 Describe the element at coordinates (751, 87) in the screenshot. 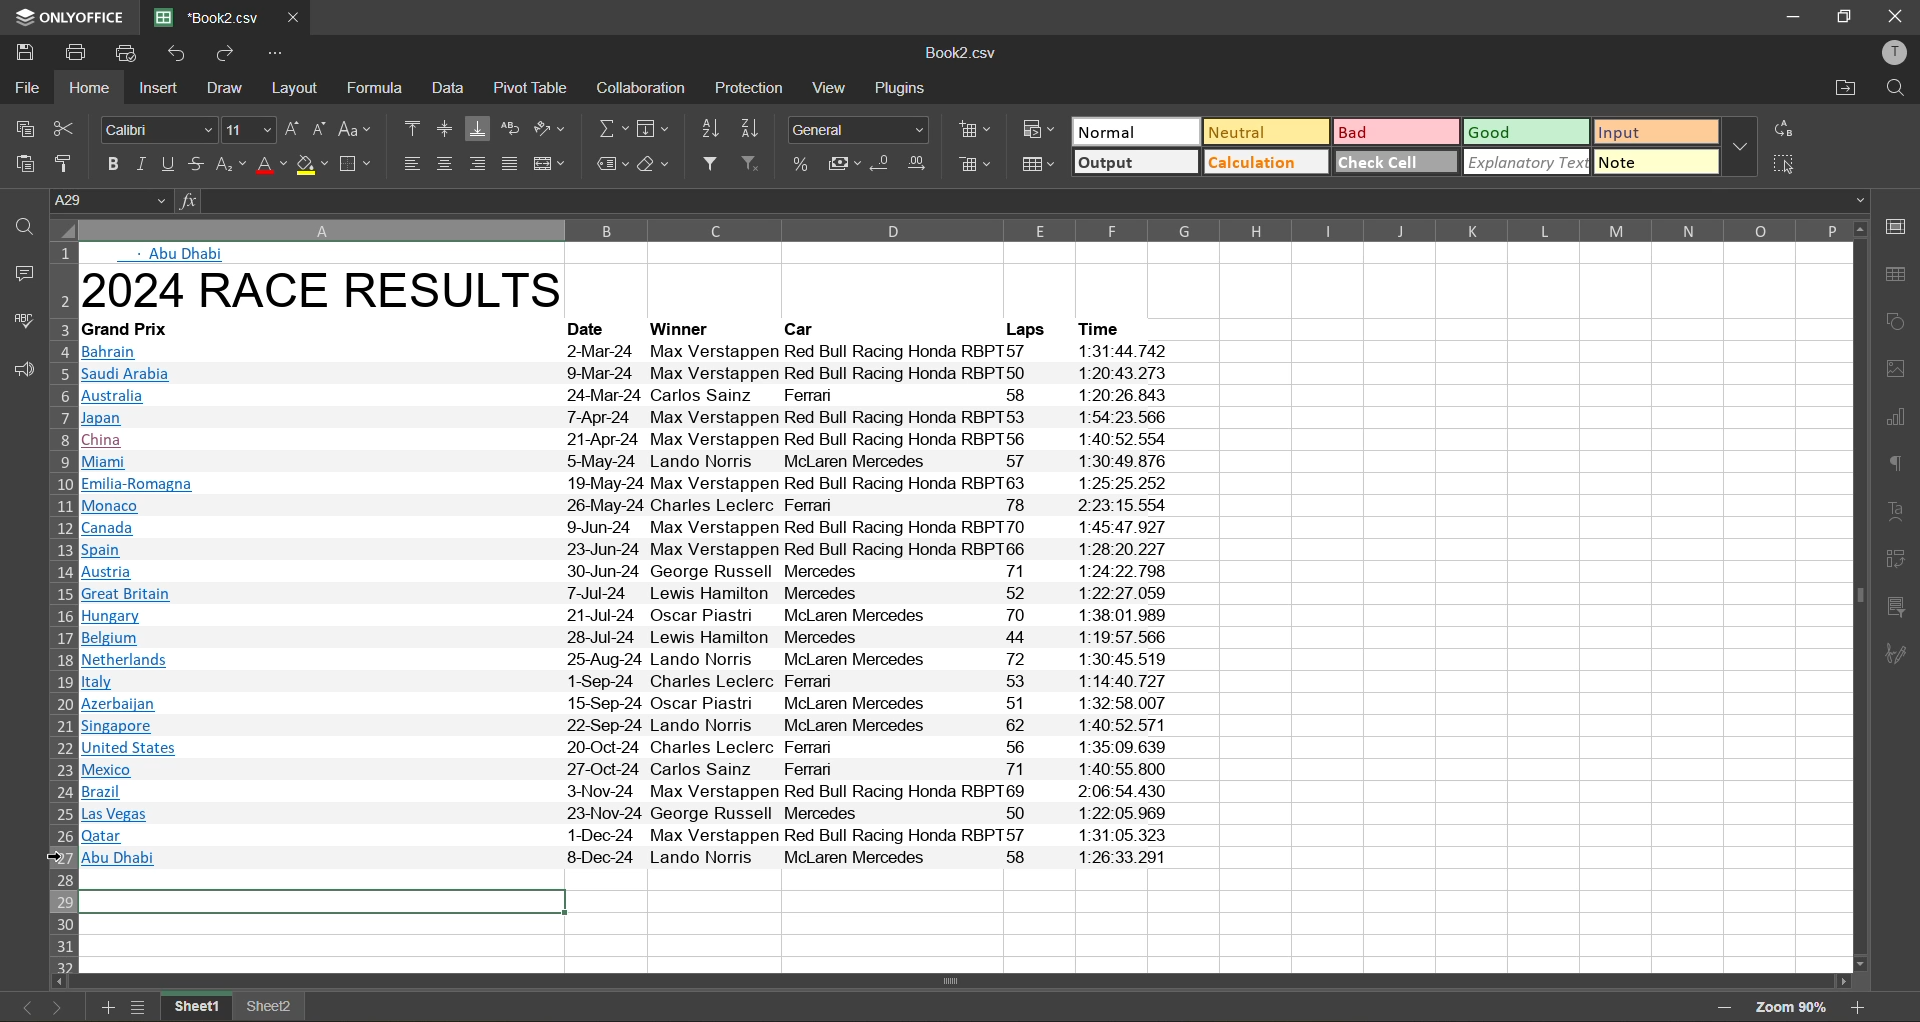

I see `protection` at that location.